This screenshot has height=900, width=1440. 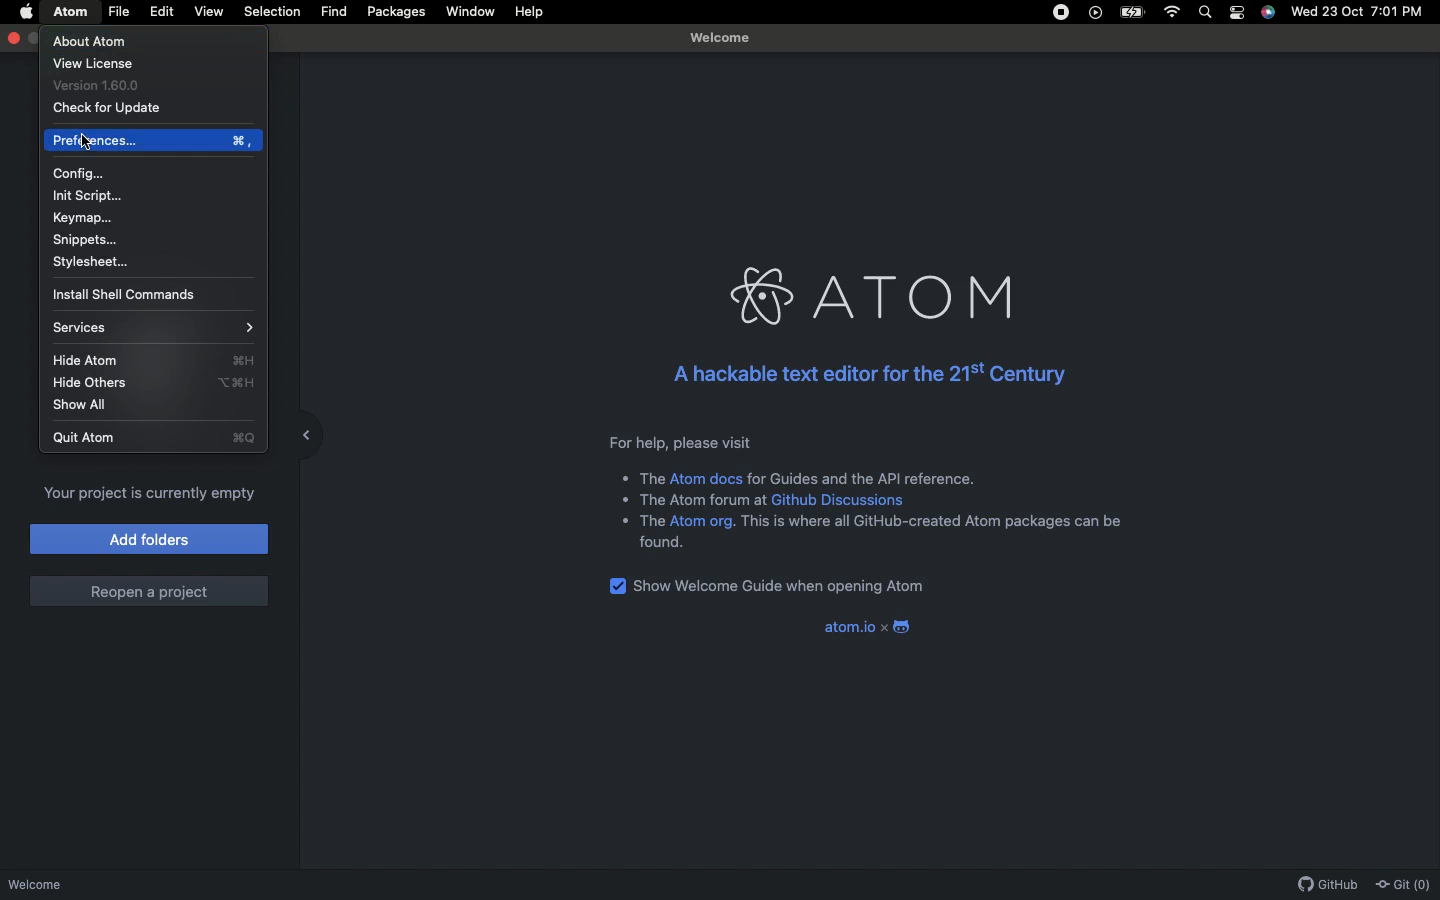 What do you see at coordinates (91, 263) in the screenshot?
I see `Stylesheet` at bounding box center [91, 263].